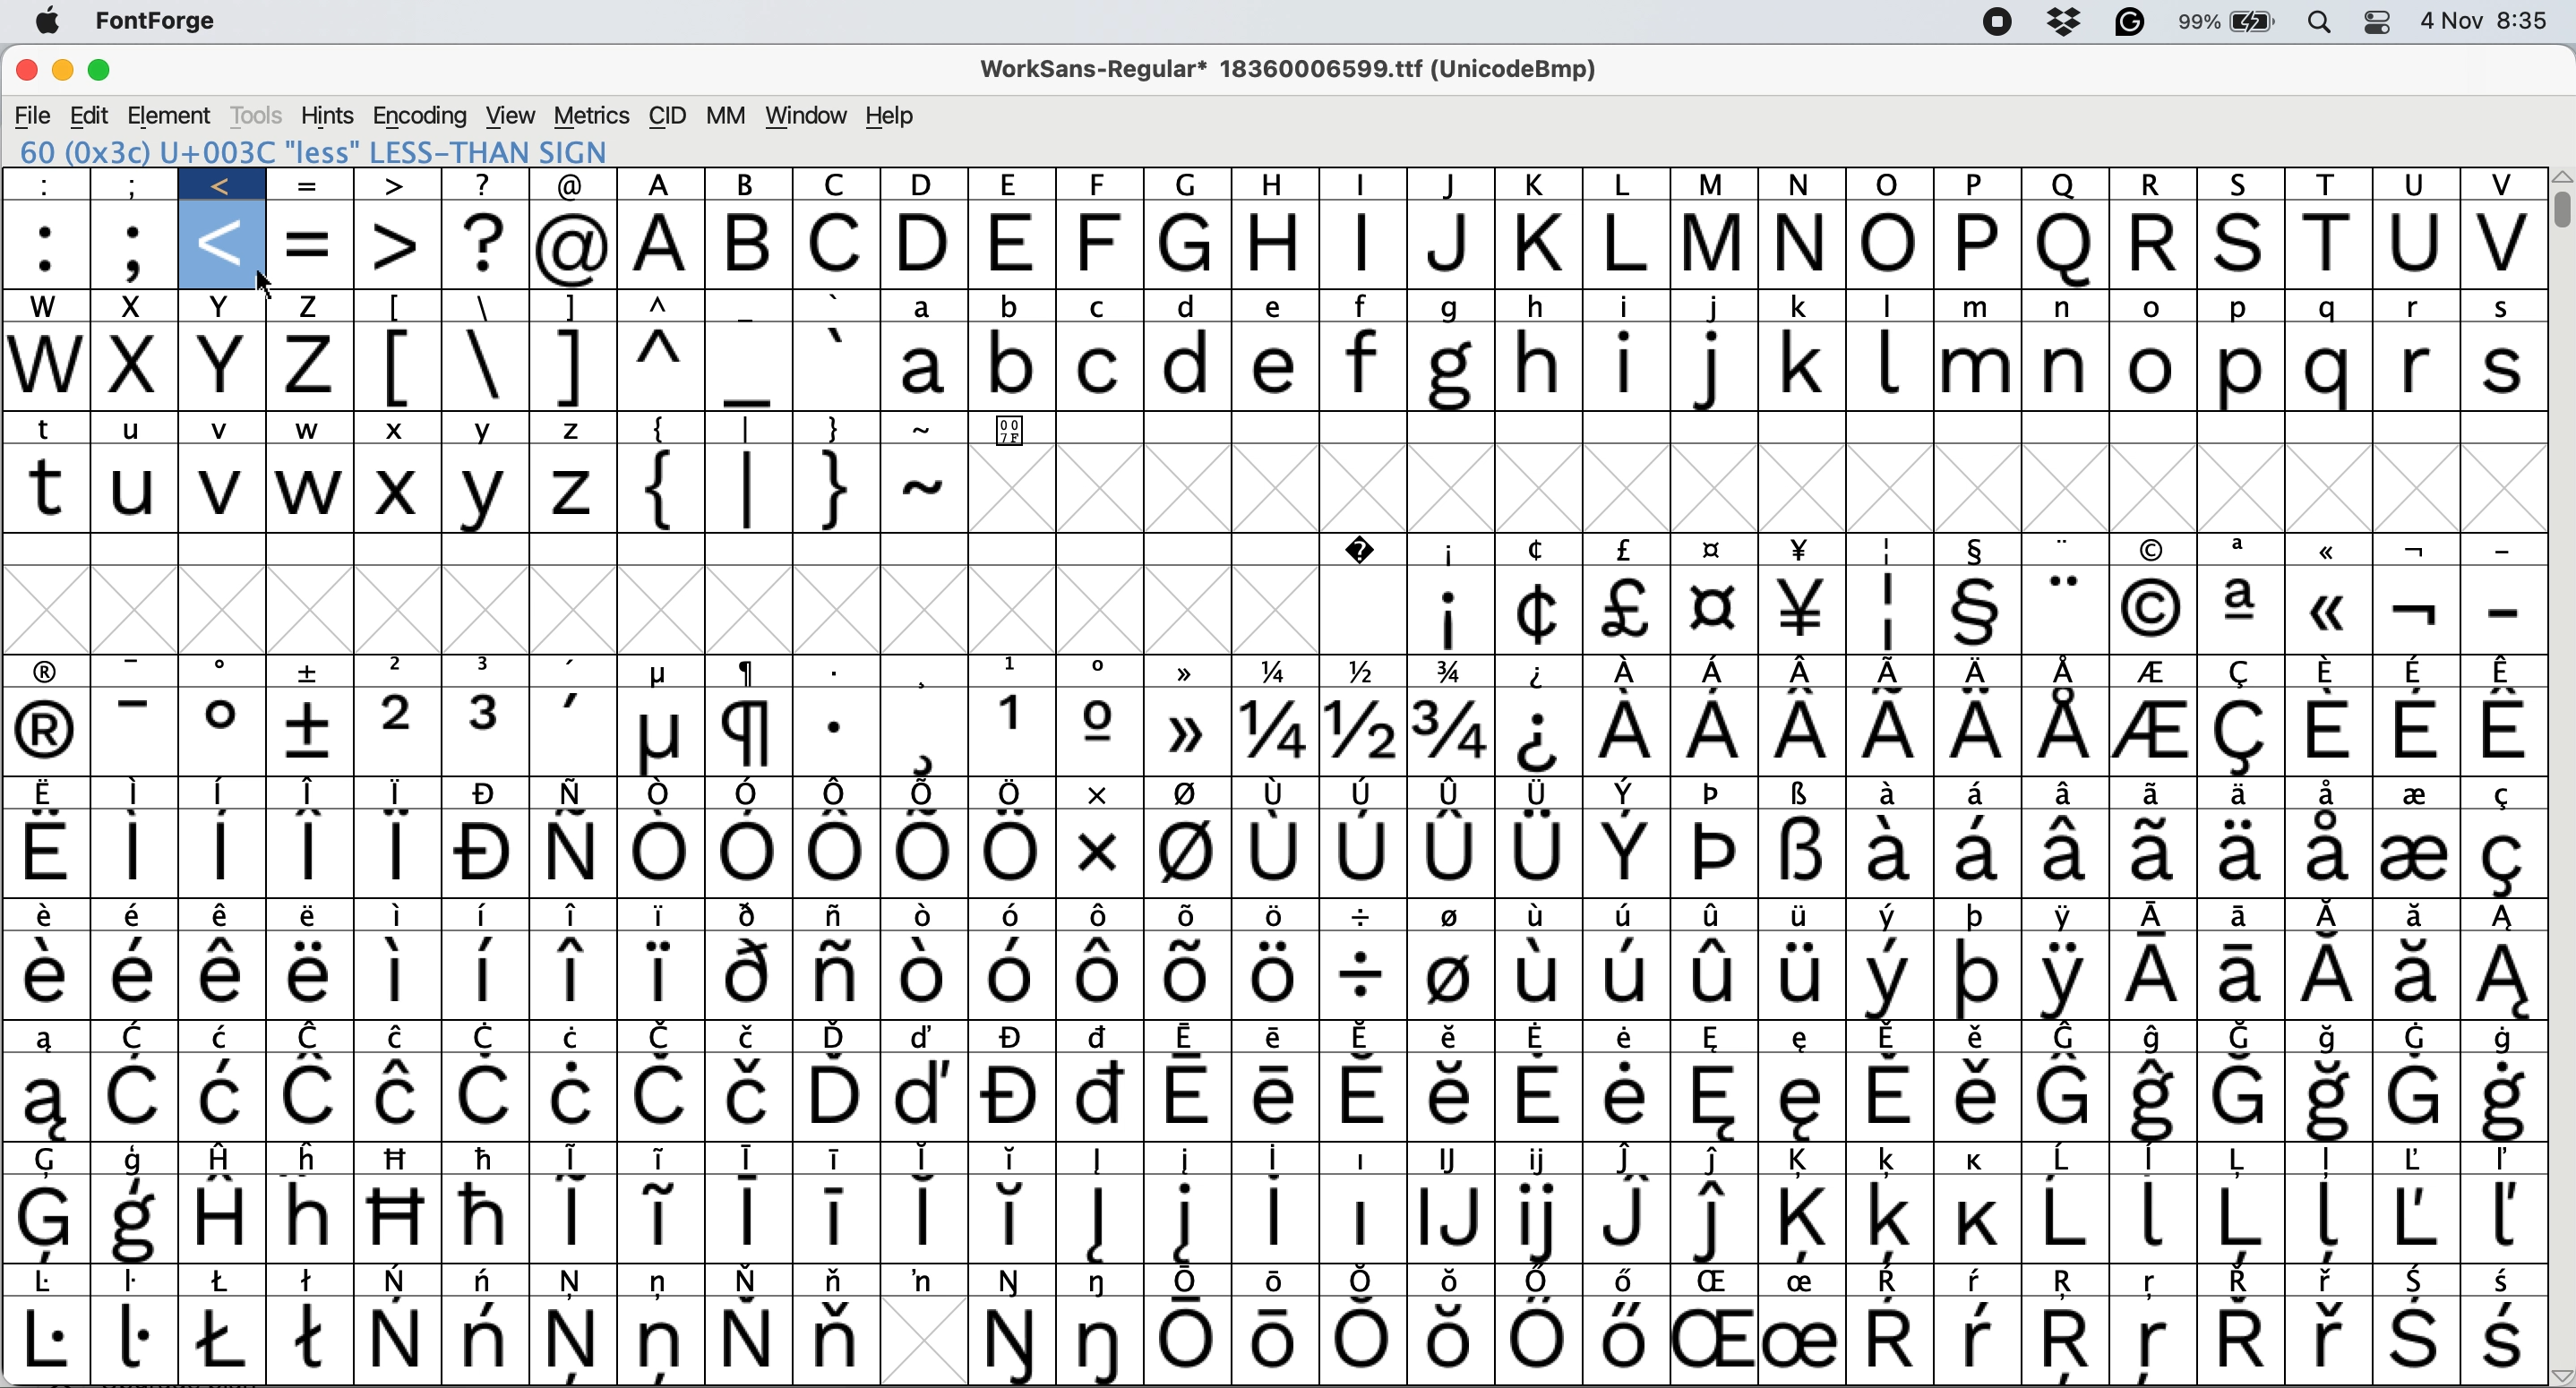 This screenshot has width=2576, height=1388. Describe the element at coordinates (2066, 730) in the screenshot. I see `Symbol` at that location.